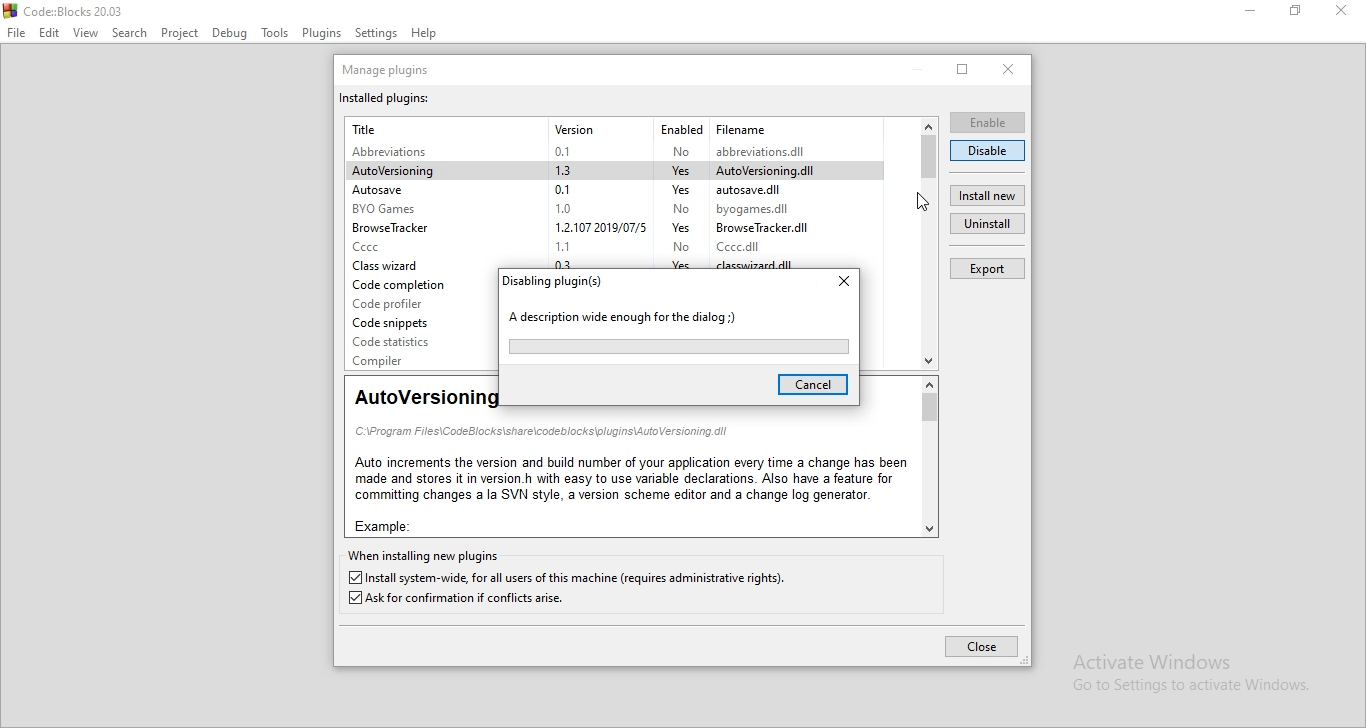 The height and width of the screenshot is (728, 1366). Describe the element at coordinates (402, 322) in the screenshot. I see `Code snippets` at that location.